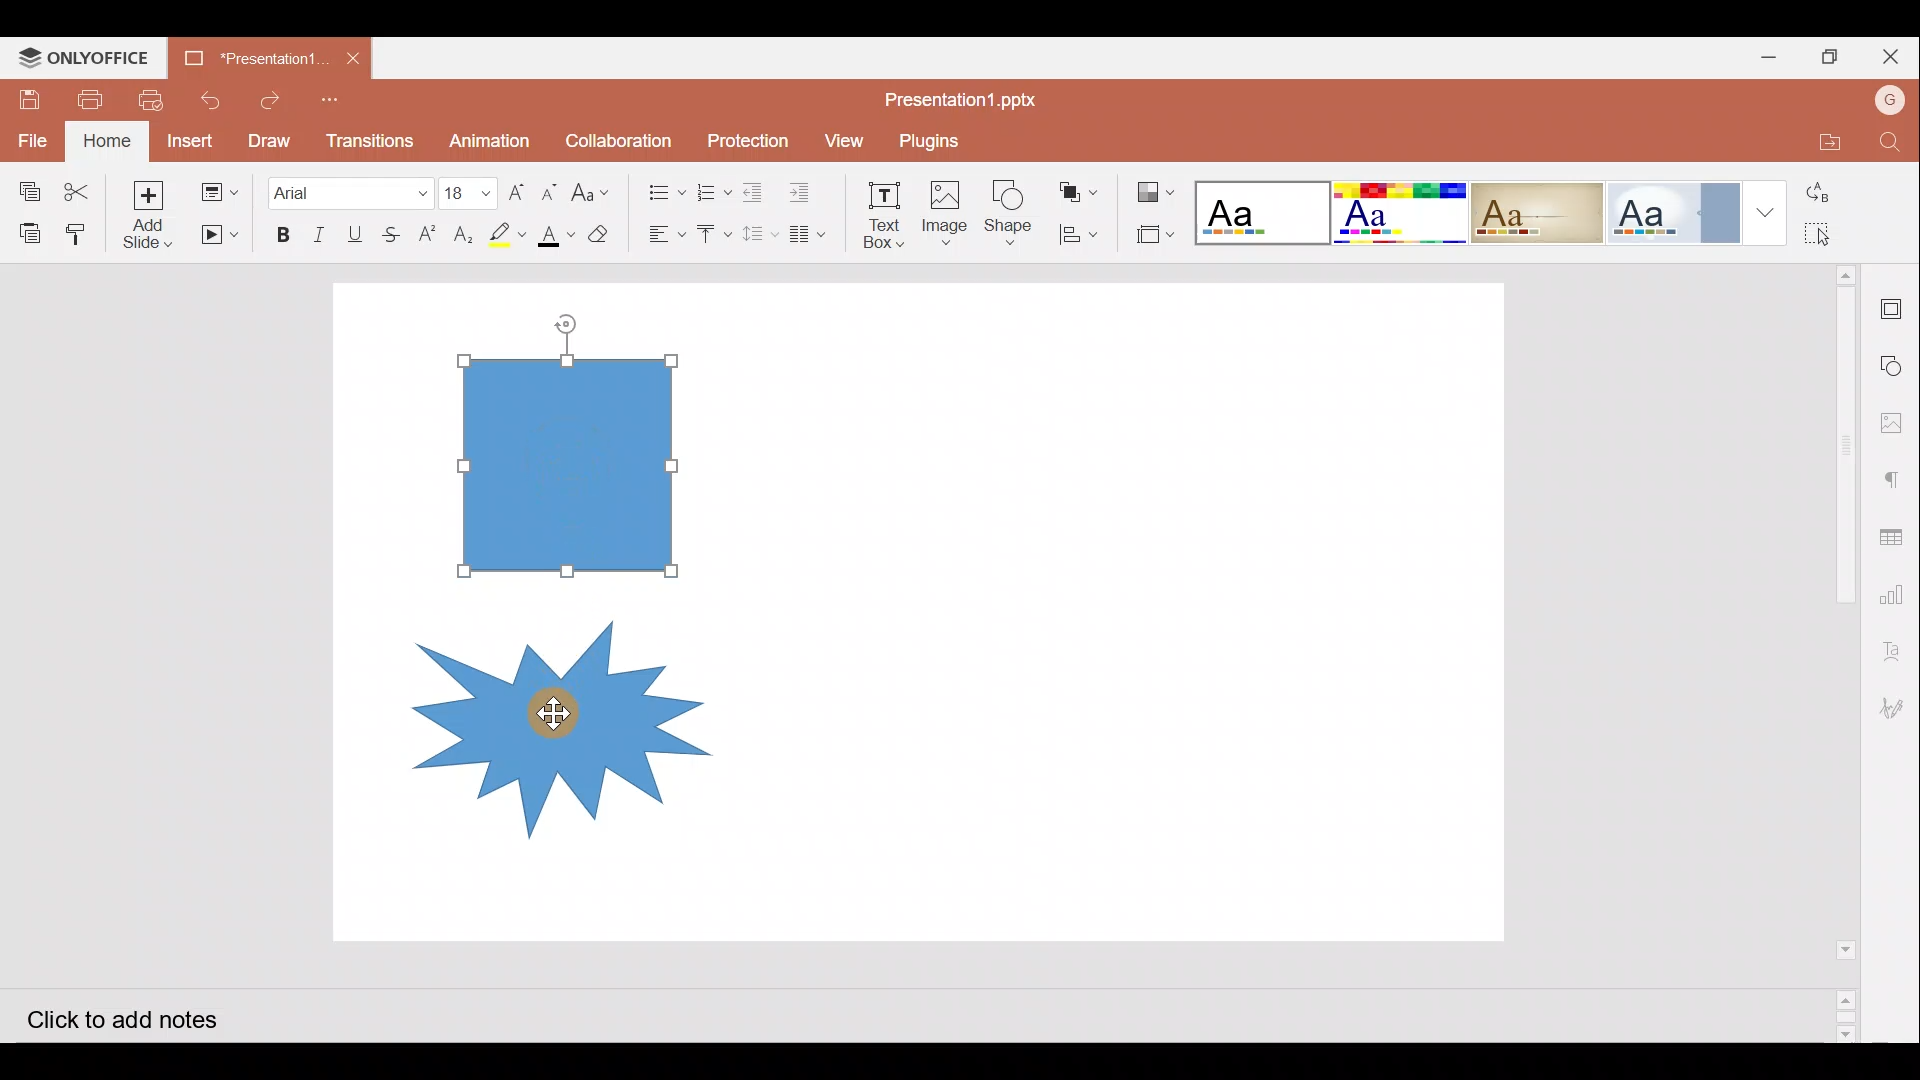 Image resolution: width=1920 pixels, height=1080 pixels. Describe the element at coordinates (332, 96) in the screenshot. I see `Customize quick access toolbar` at that location.